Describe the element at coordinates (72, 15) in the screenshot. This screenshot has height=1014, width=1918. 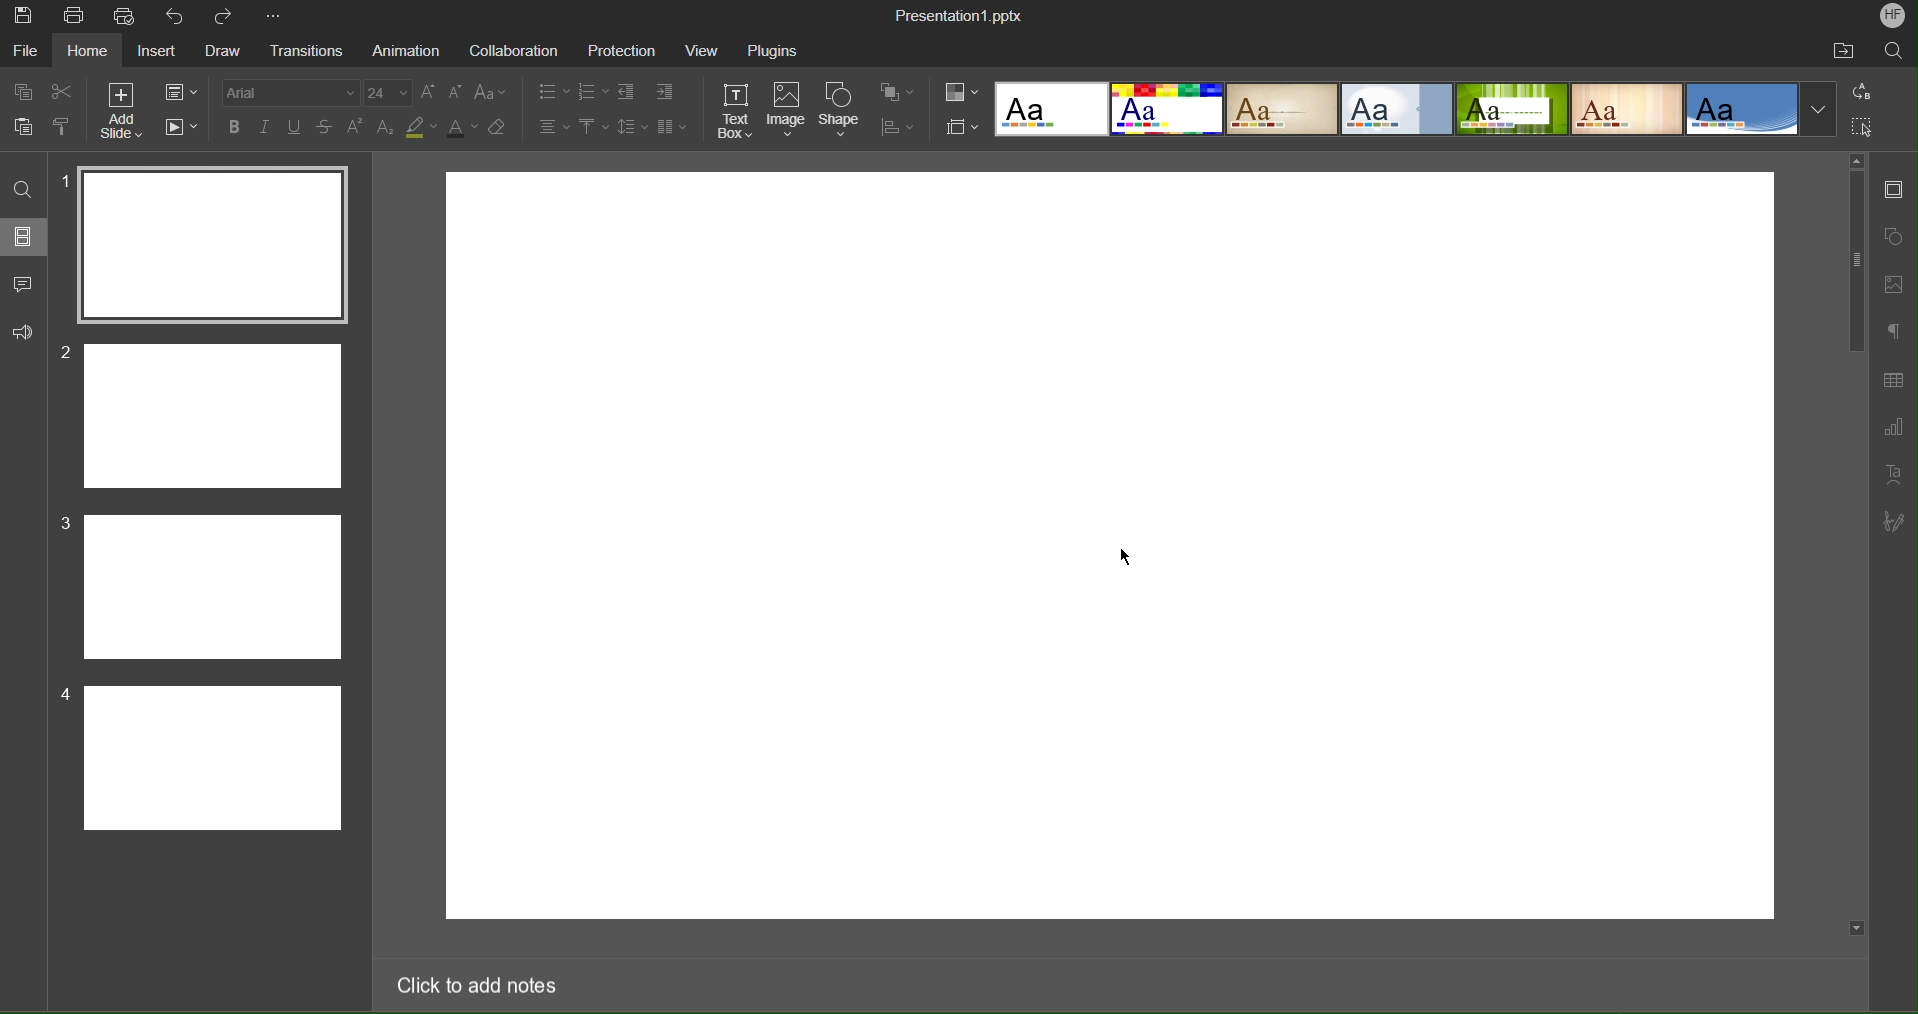
I see `Print` at that location.